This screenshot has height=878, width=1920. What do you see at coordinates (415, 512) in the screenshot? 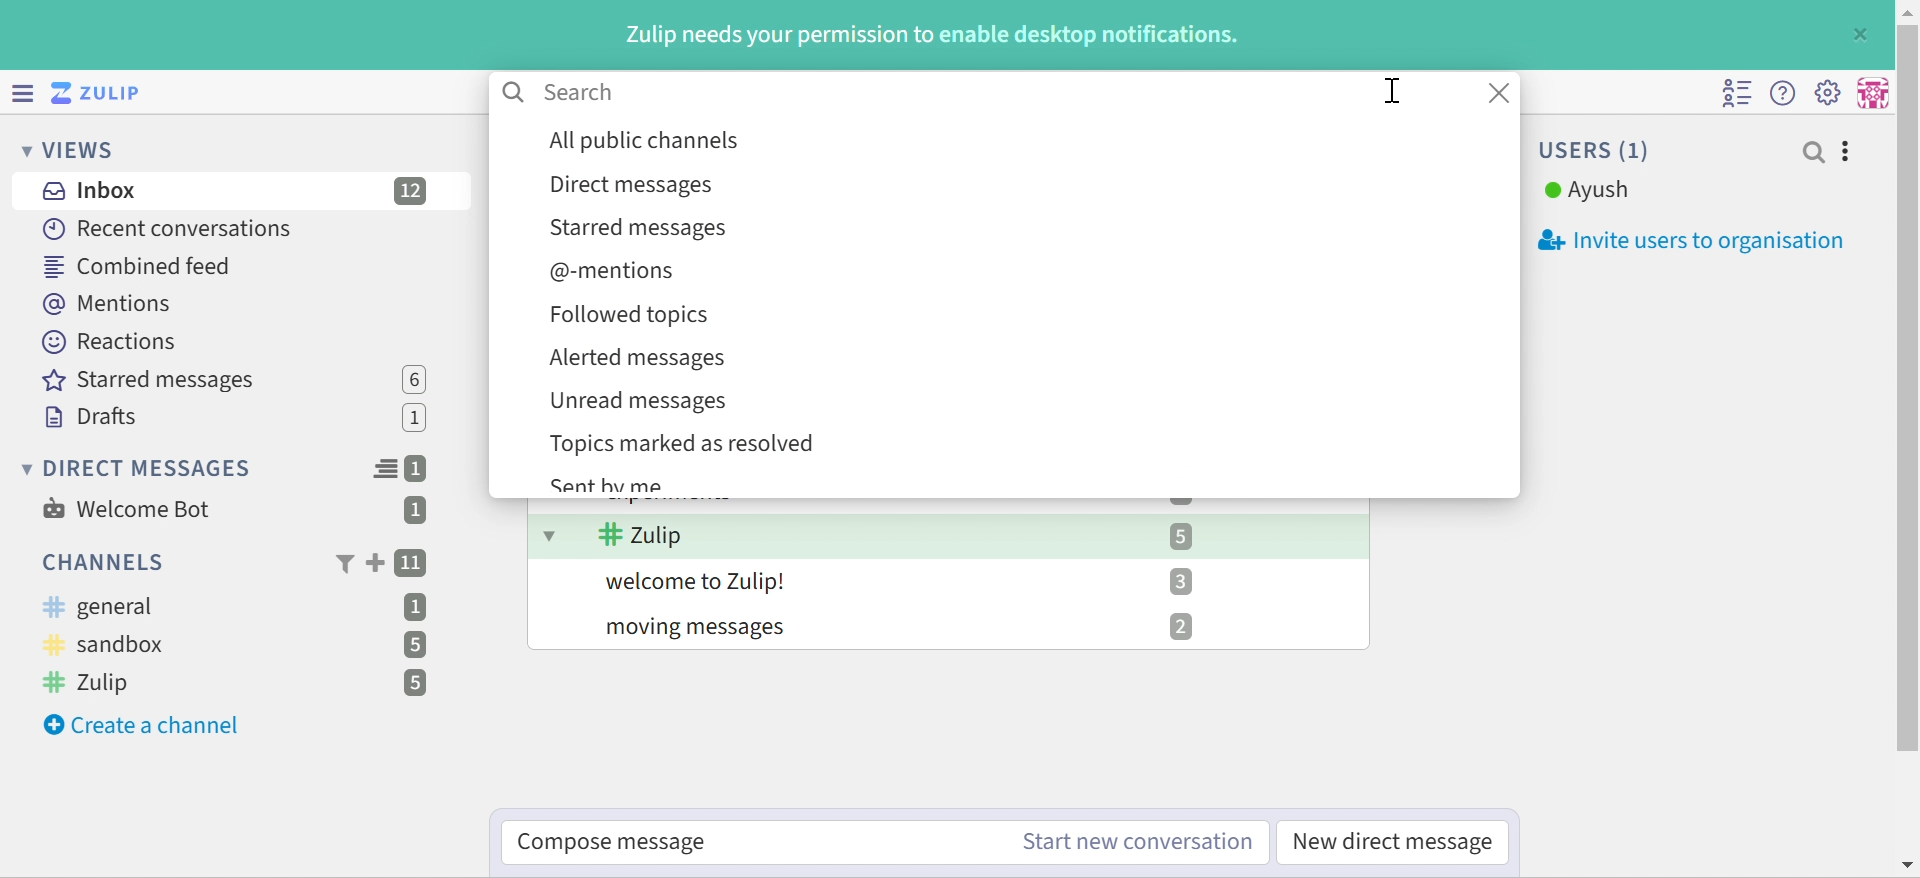
I see `1` at bounding box center [415, 512].